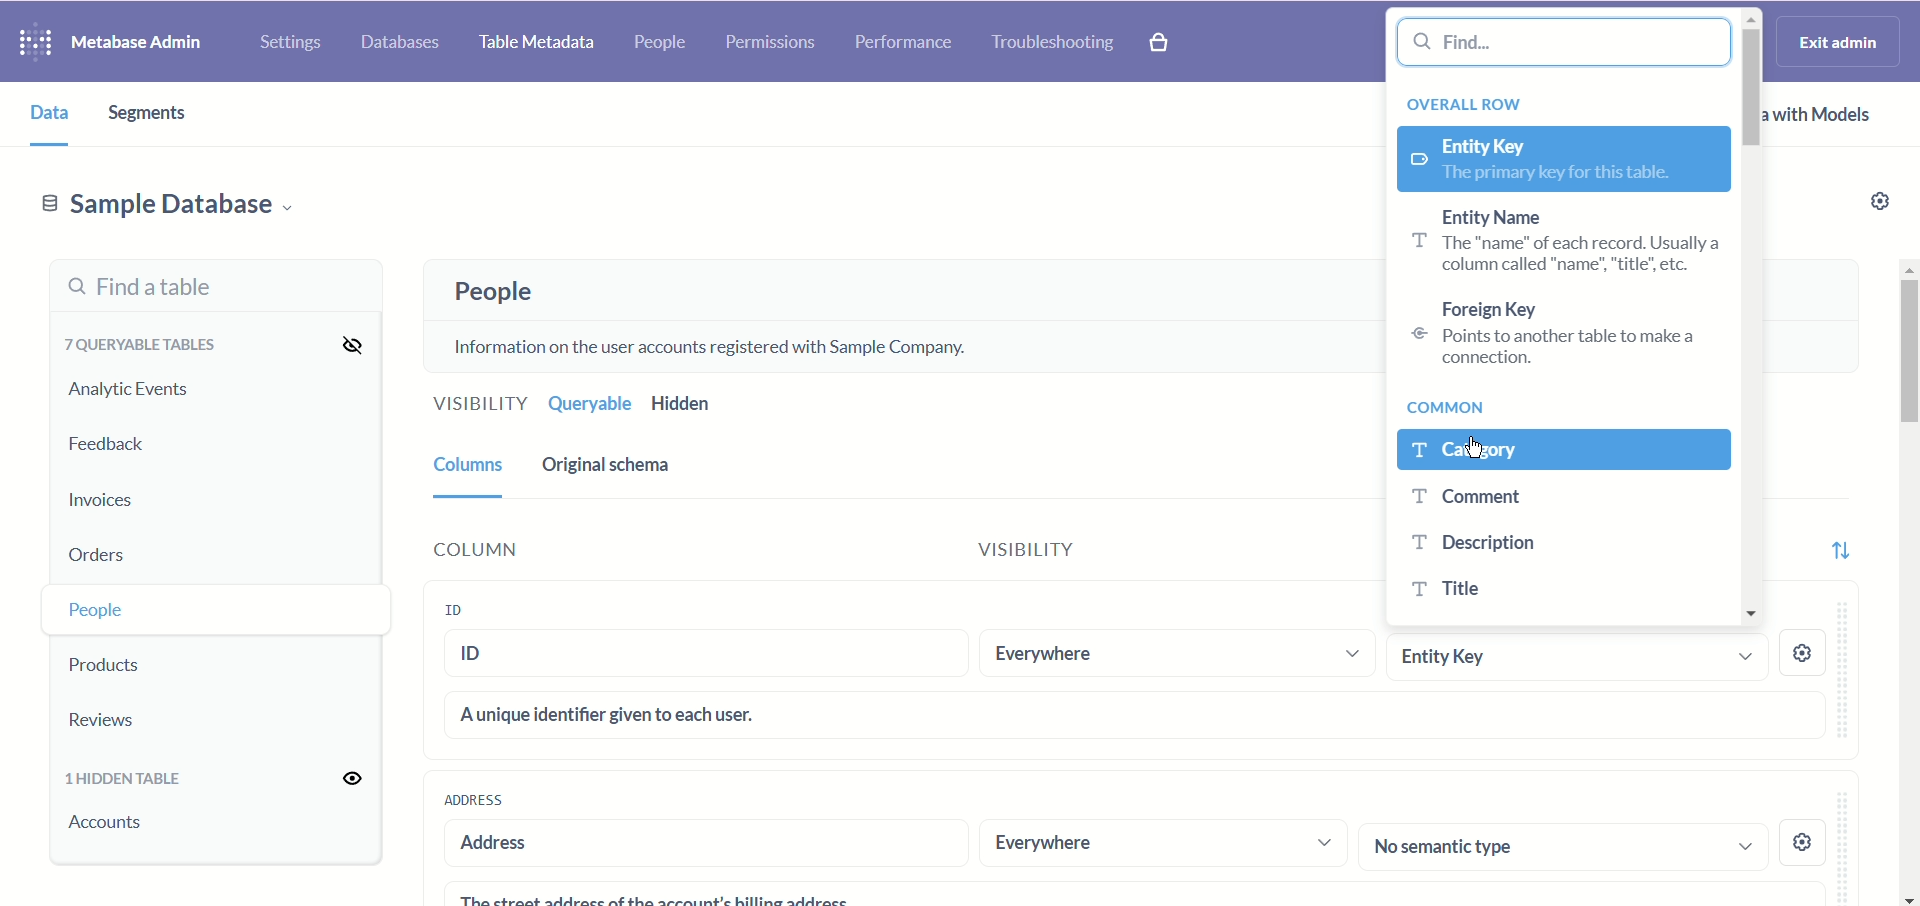  I want to click on Vertical scroll bar, so click(1908, 585).